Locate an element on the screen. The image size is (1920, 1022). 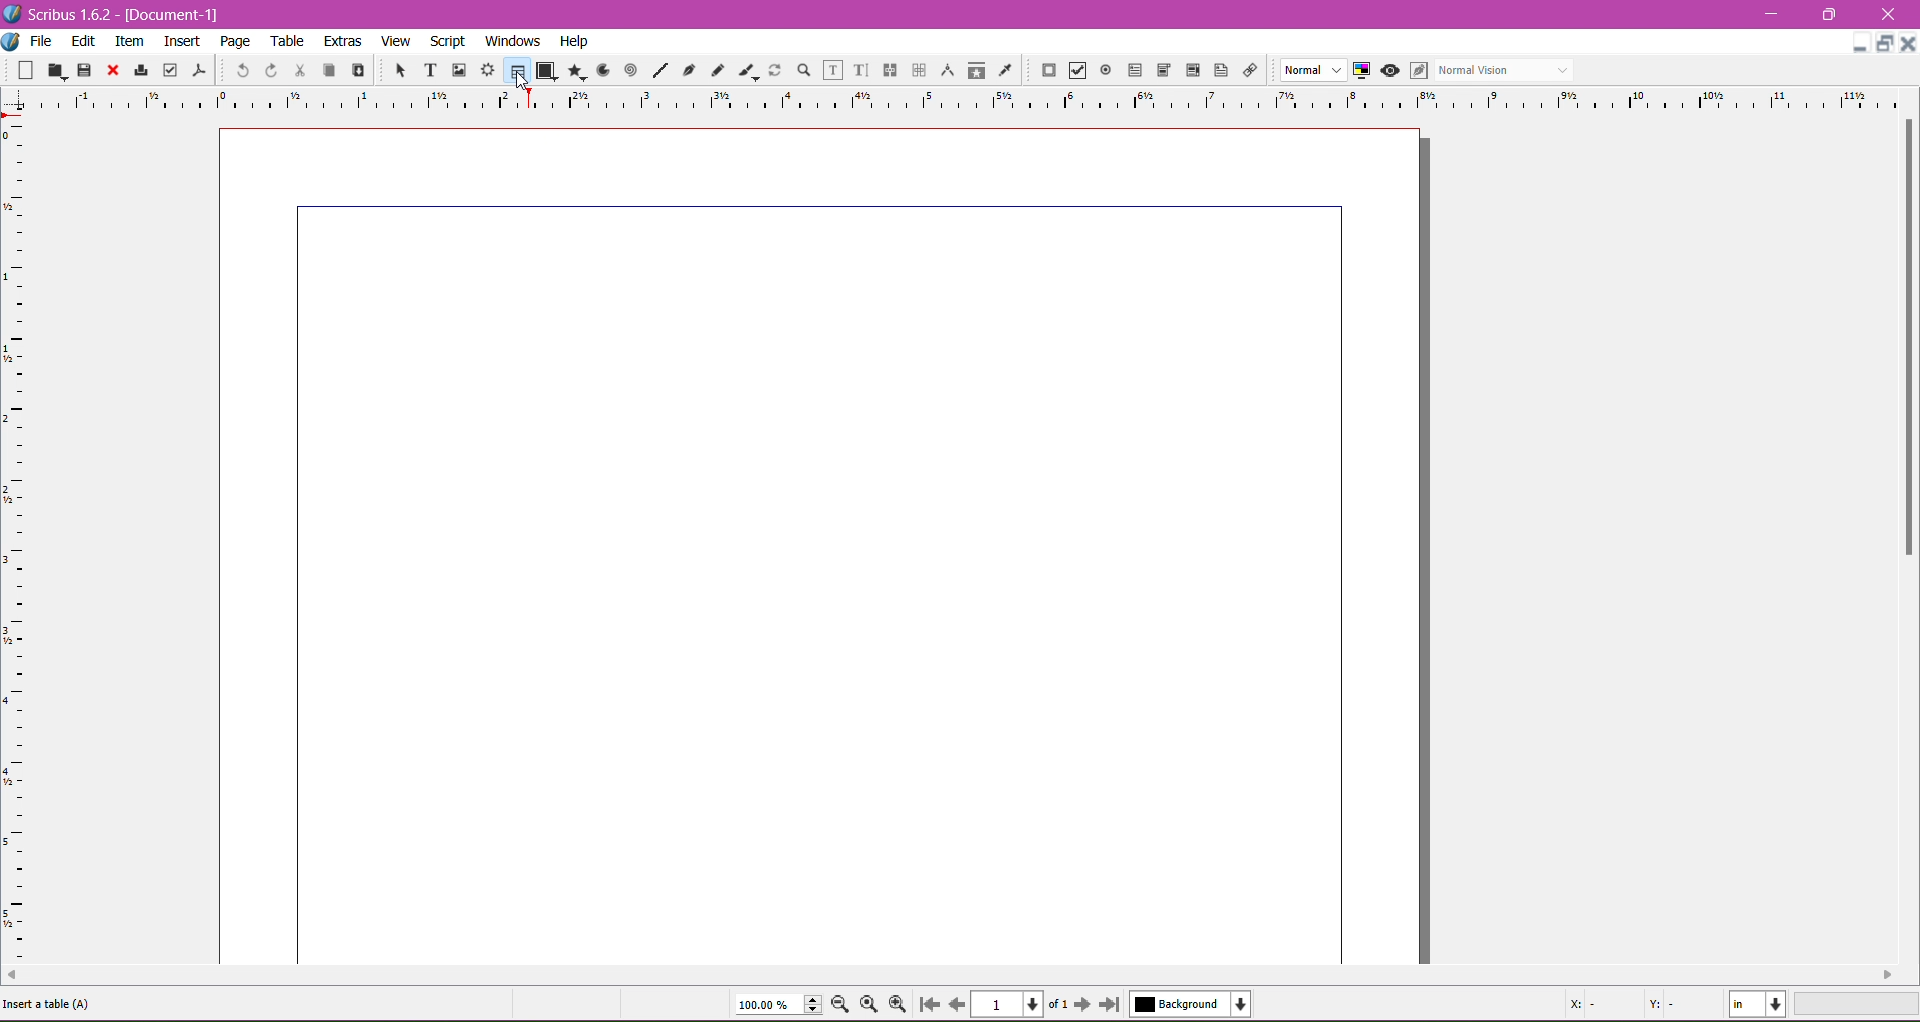
Item is located at coordinates (129, 41).